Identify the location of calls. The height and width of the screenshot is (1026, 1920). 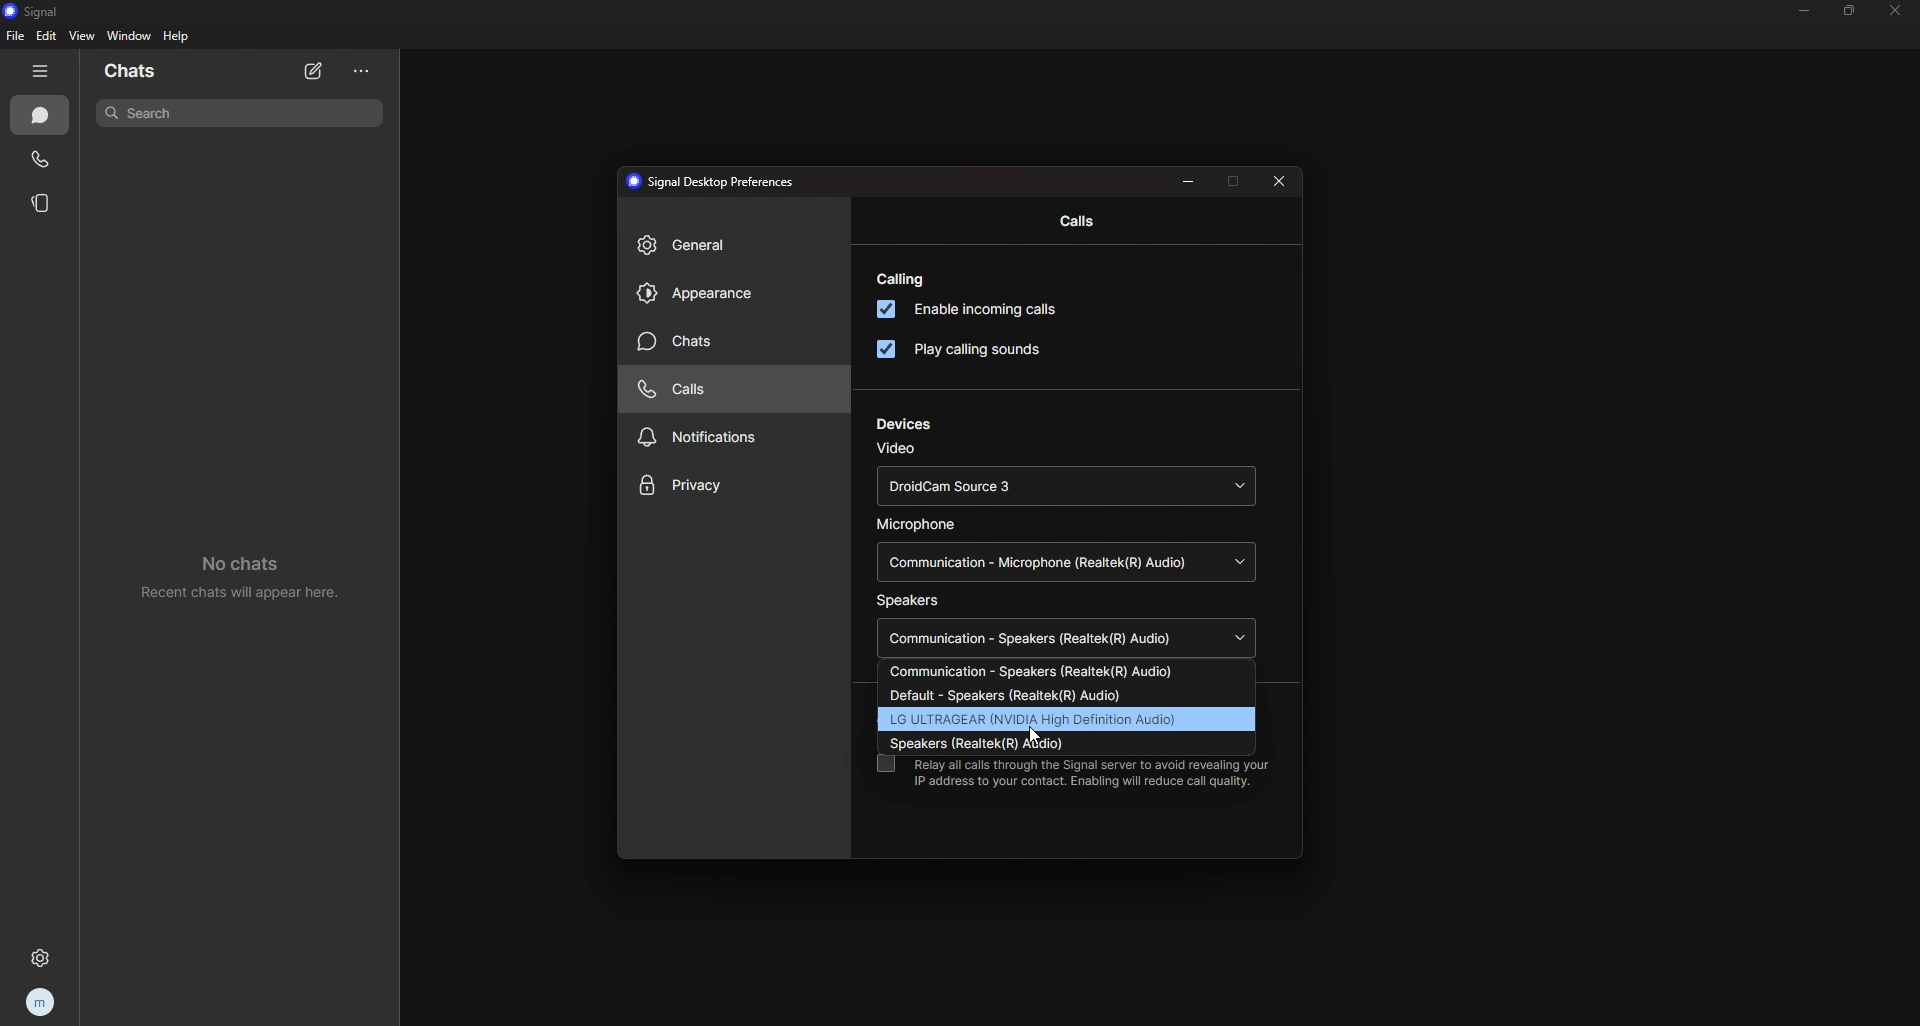
(727, 390).